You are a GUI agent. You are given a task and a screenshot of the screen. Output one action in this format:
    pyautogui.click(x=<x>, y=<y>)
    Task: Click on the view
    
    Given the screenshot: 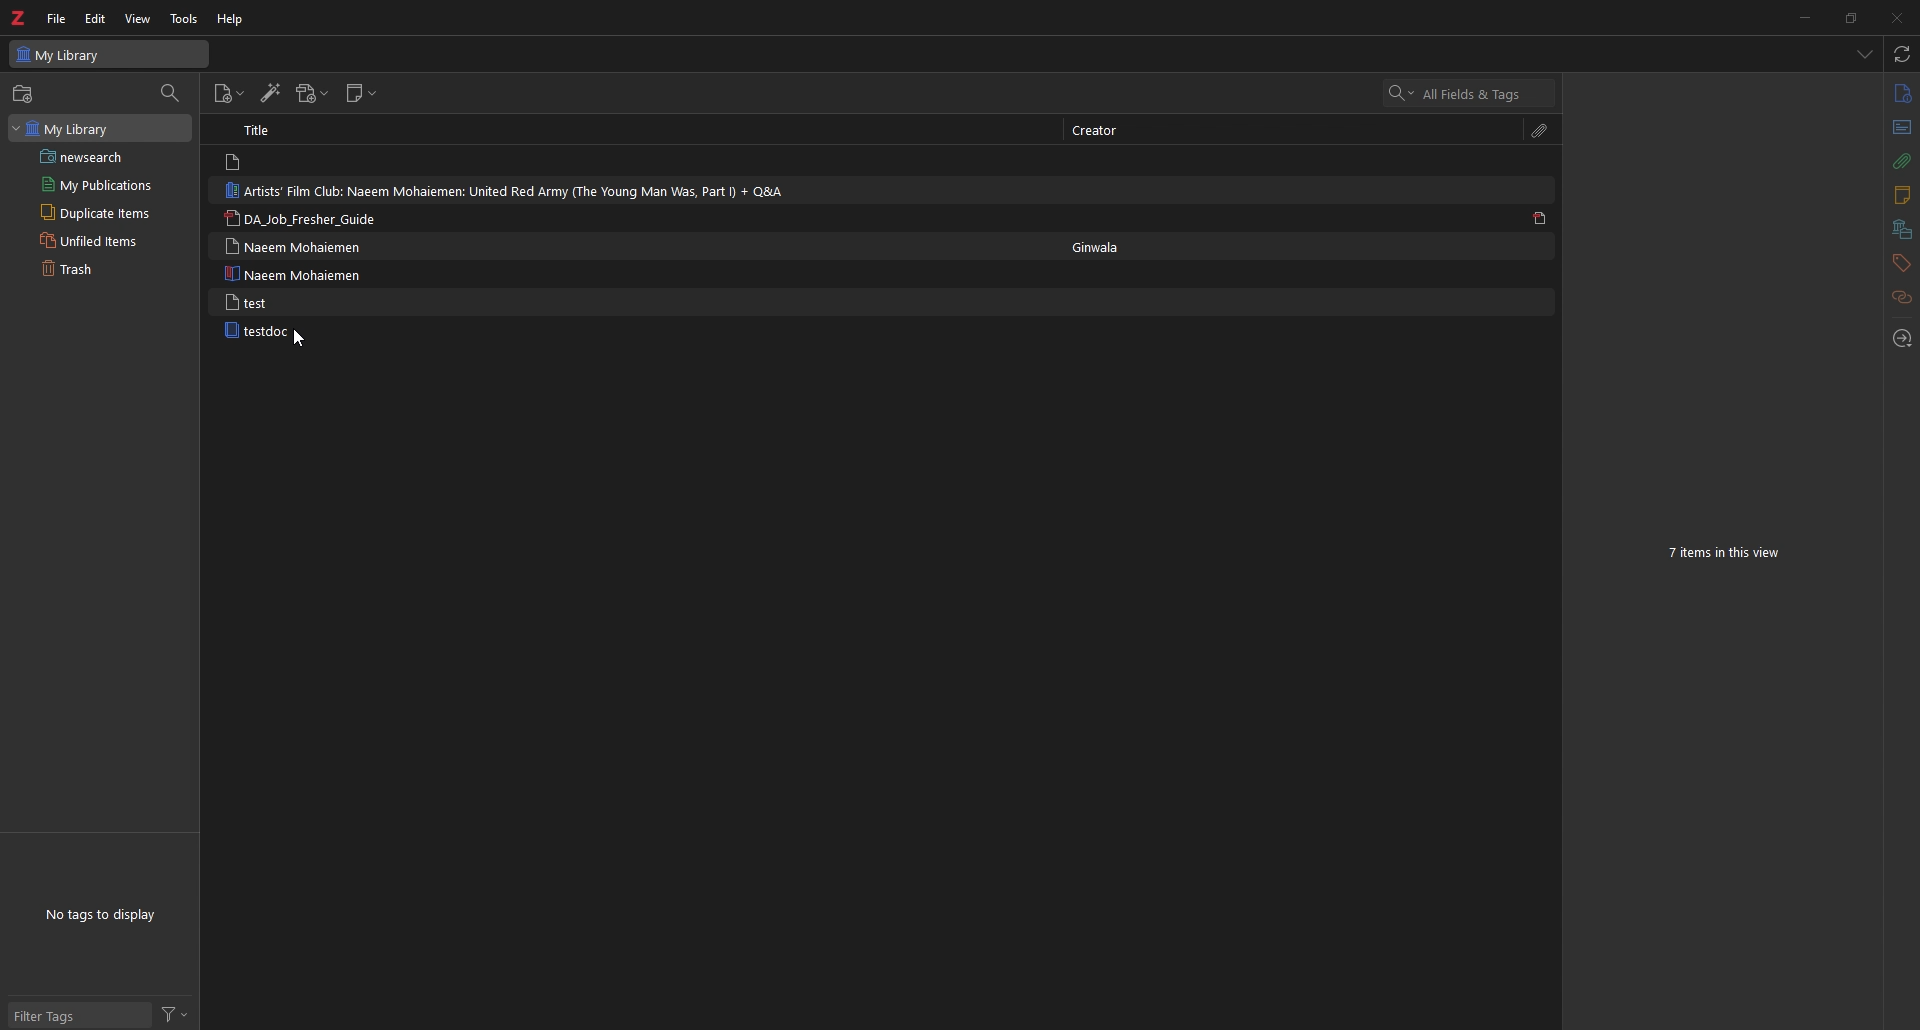 What is the action you would take?
    pyautogui.click(x=138, y=19)
    